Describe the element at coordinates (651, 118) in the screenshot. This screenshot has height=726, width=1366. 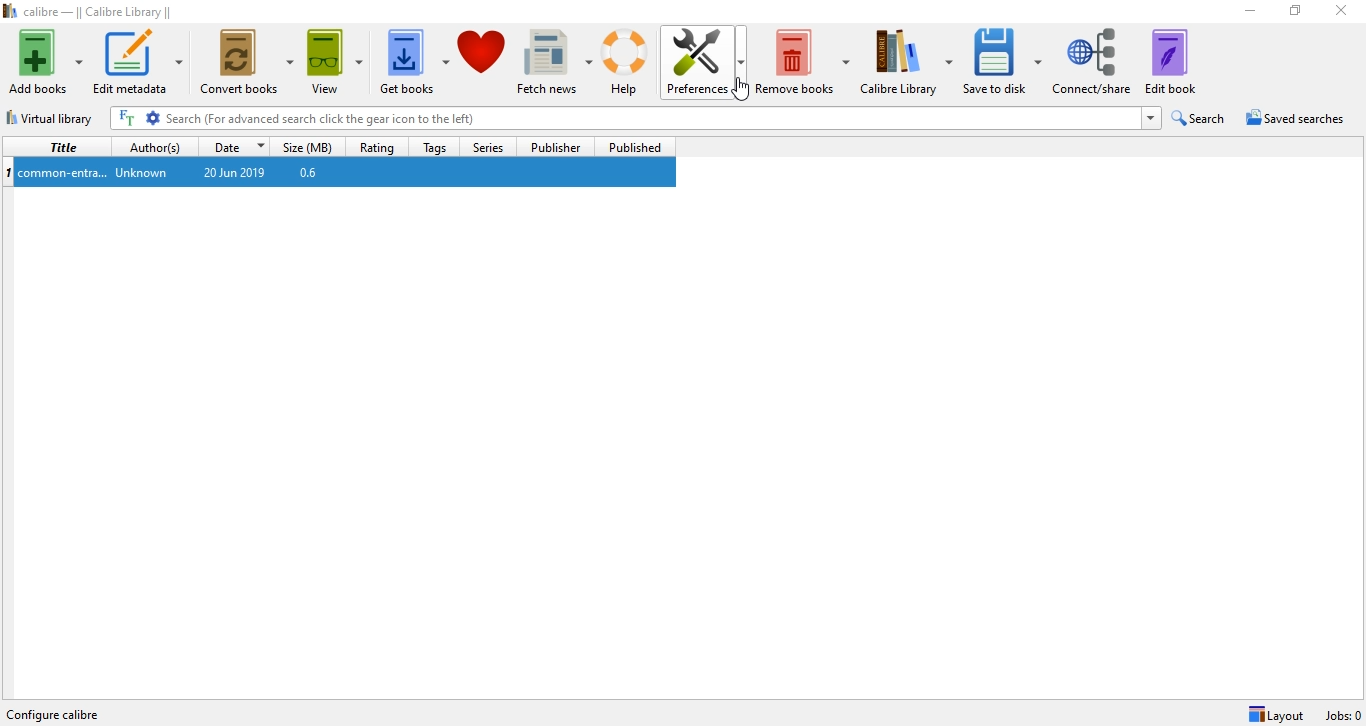
I see `Search bar` at that location.